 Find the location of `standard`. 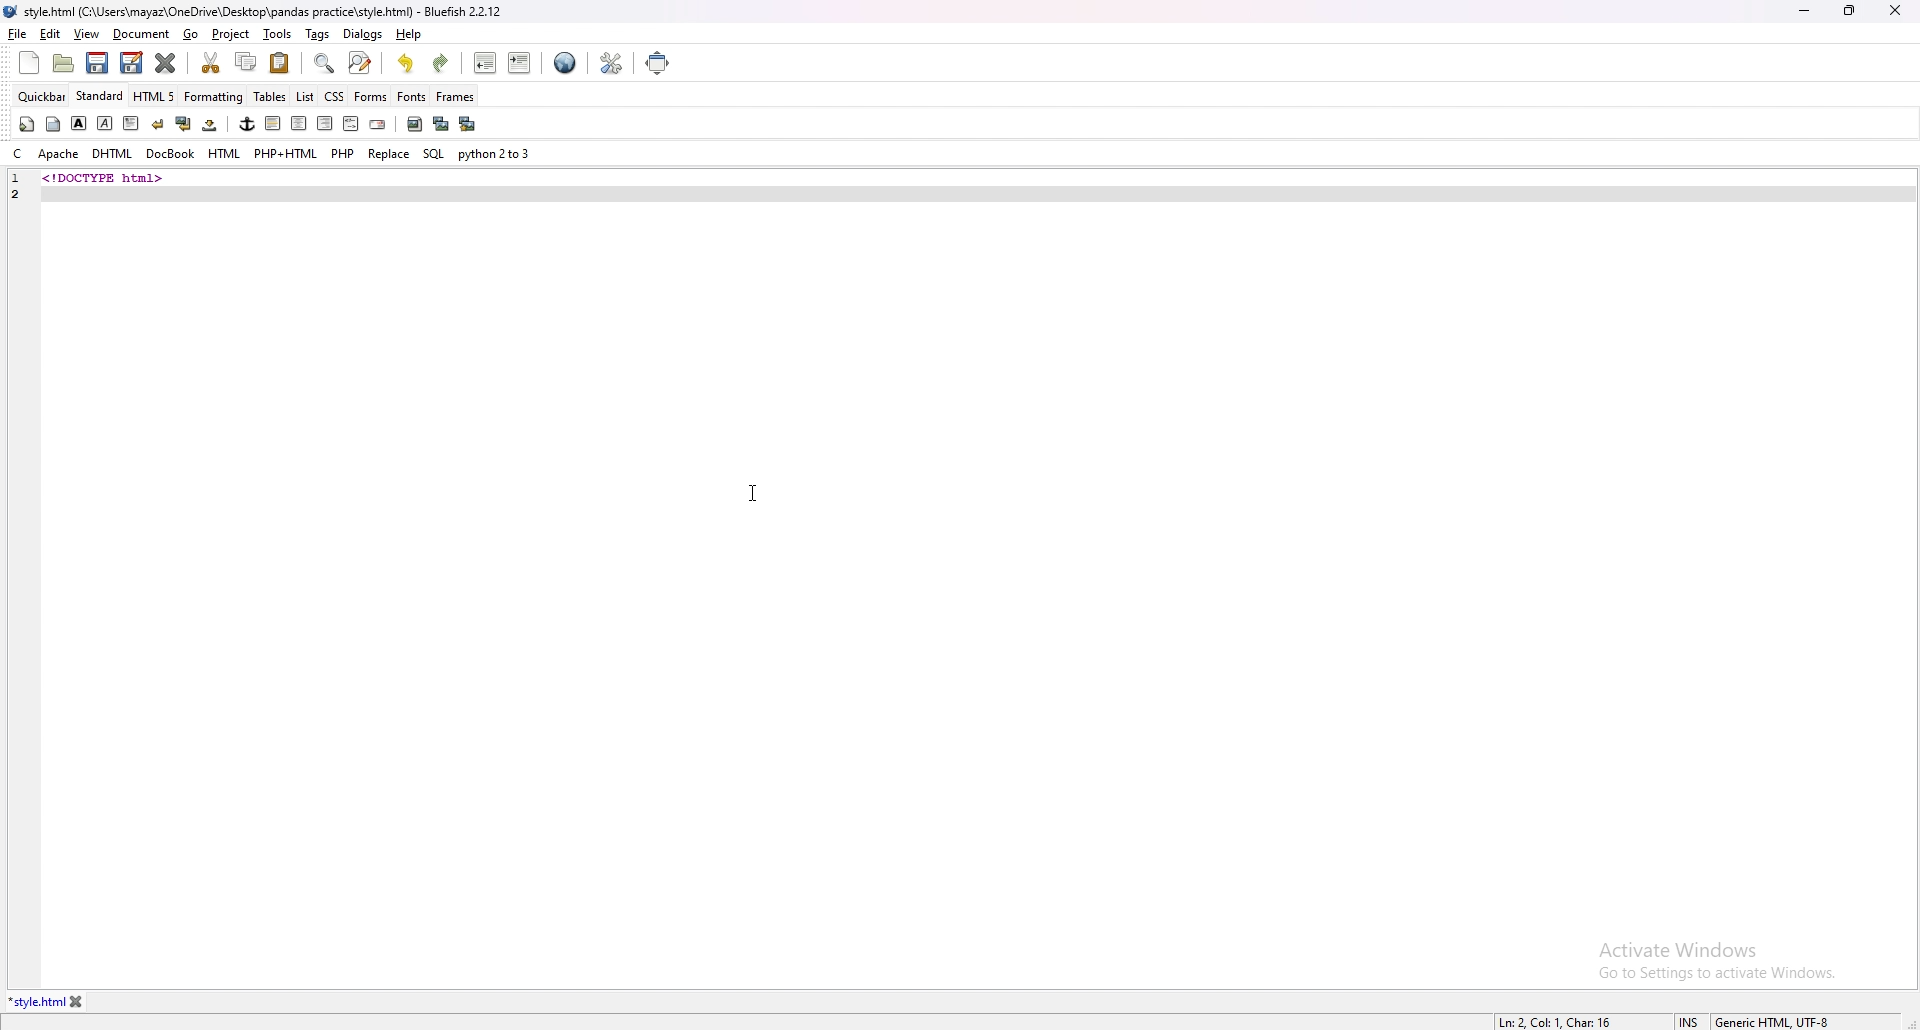

standard is located at coordinates (101, 96).